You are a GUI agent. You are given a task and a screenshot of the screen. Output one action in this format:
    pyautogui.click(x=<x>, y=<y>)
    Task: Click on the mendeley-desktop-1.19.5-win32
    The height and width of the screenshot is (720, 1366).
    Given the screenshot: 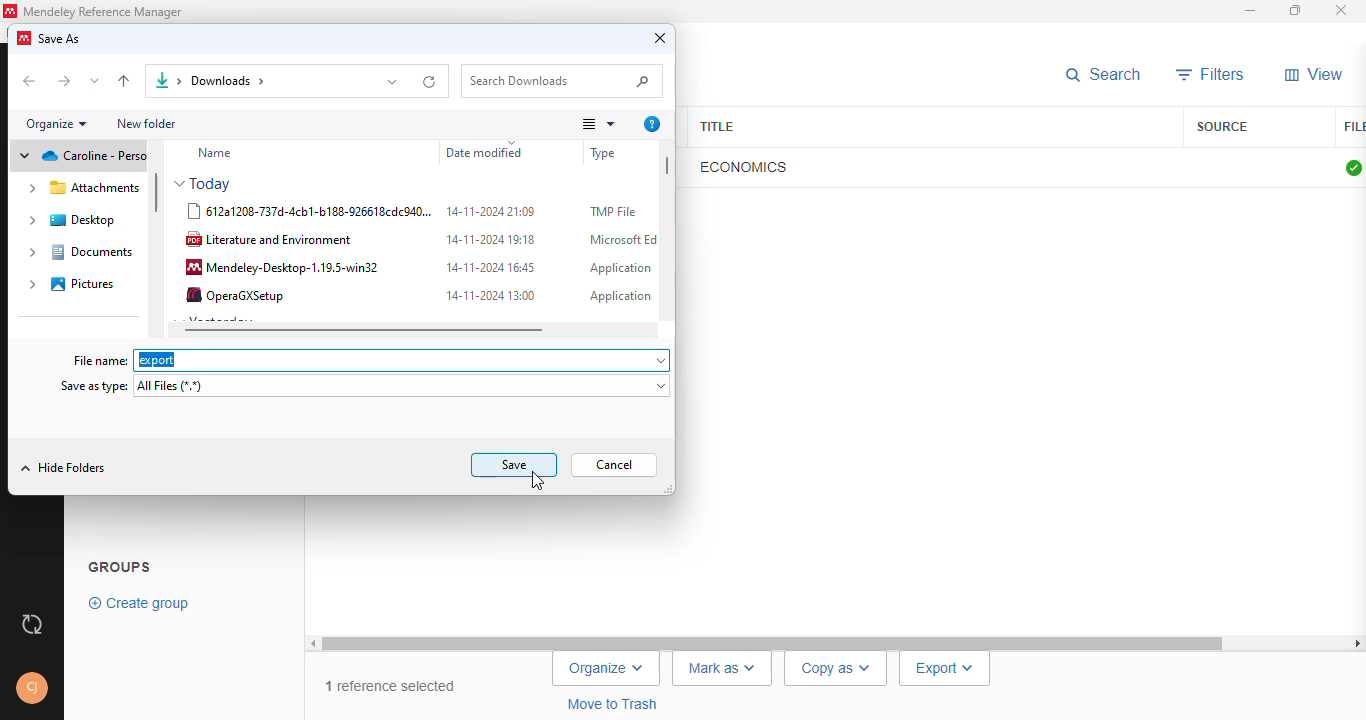 What is the action you would take?
    pyautogui.click(x=281, y=266)
    